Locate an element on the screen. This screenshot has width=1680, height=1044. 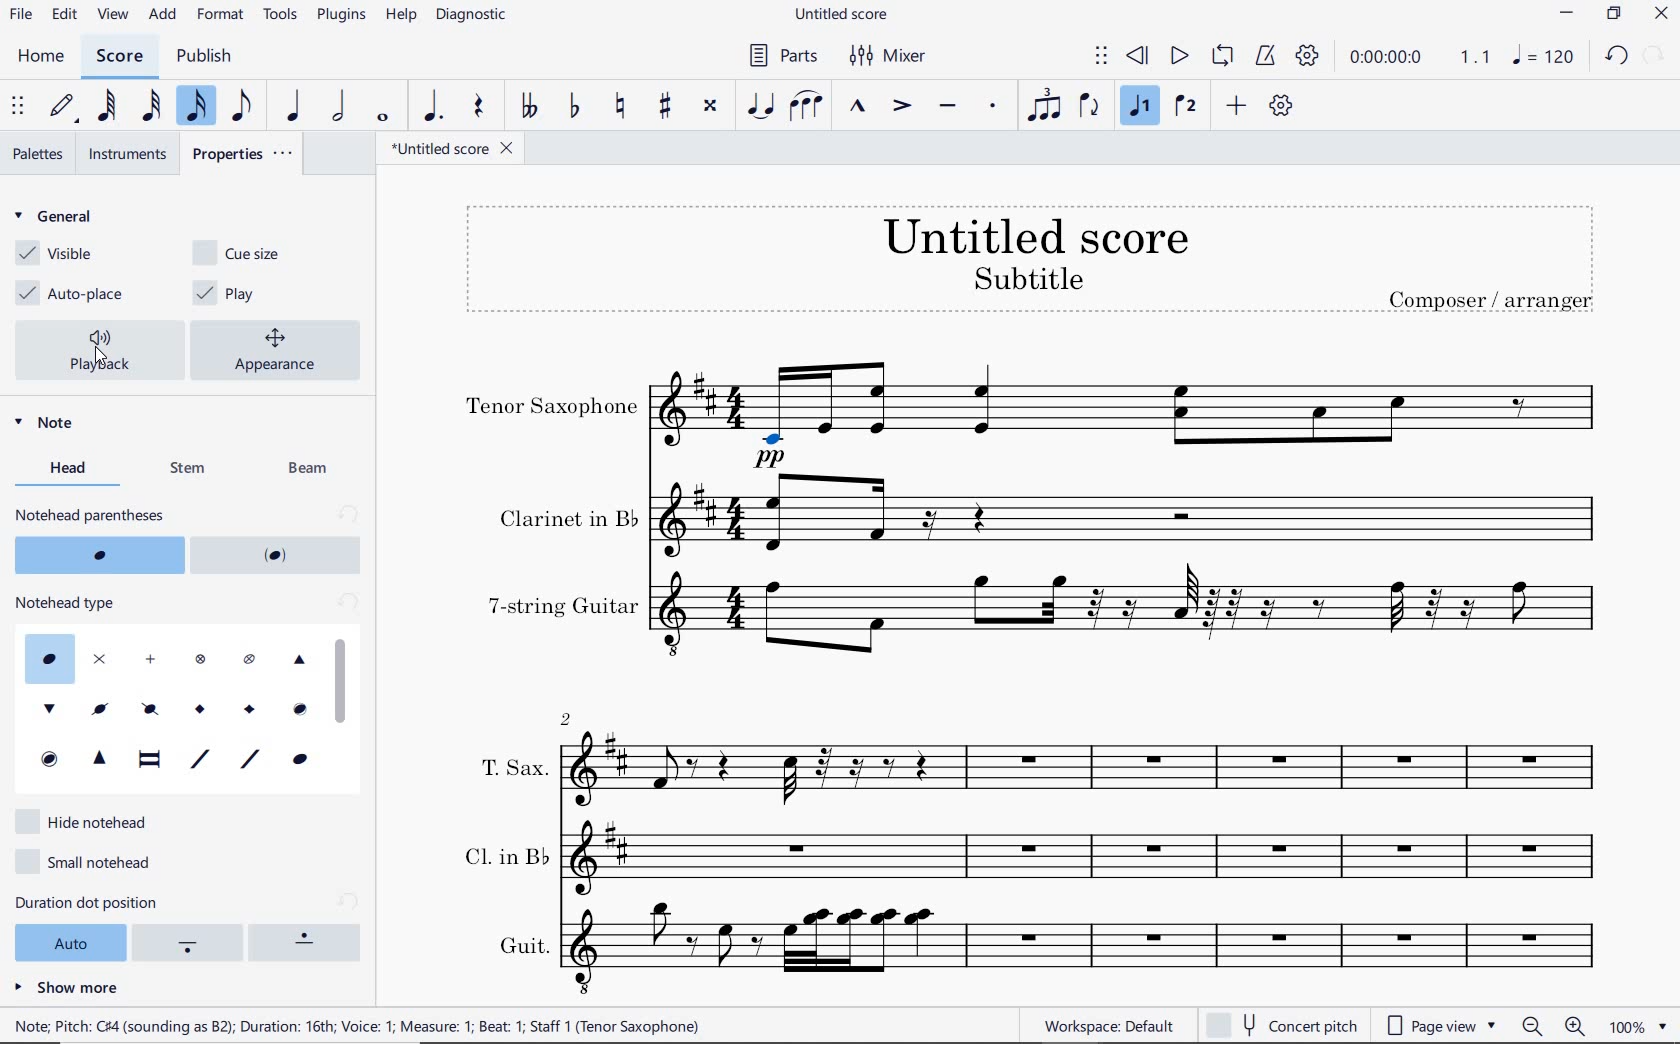
auto is located at coordinates (67, 941).